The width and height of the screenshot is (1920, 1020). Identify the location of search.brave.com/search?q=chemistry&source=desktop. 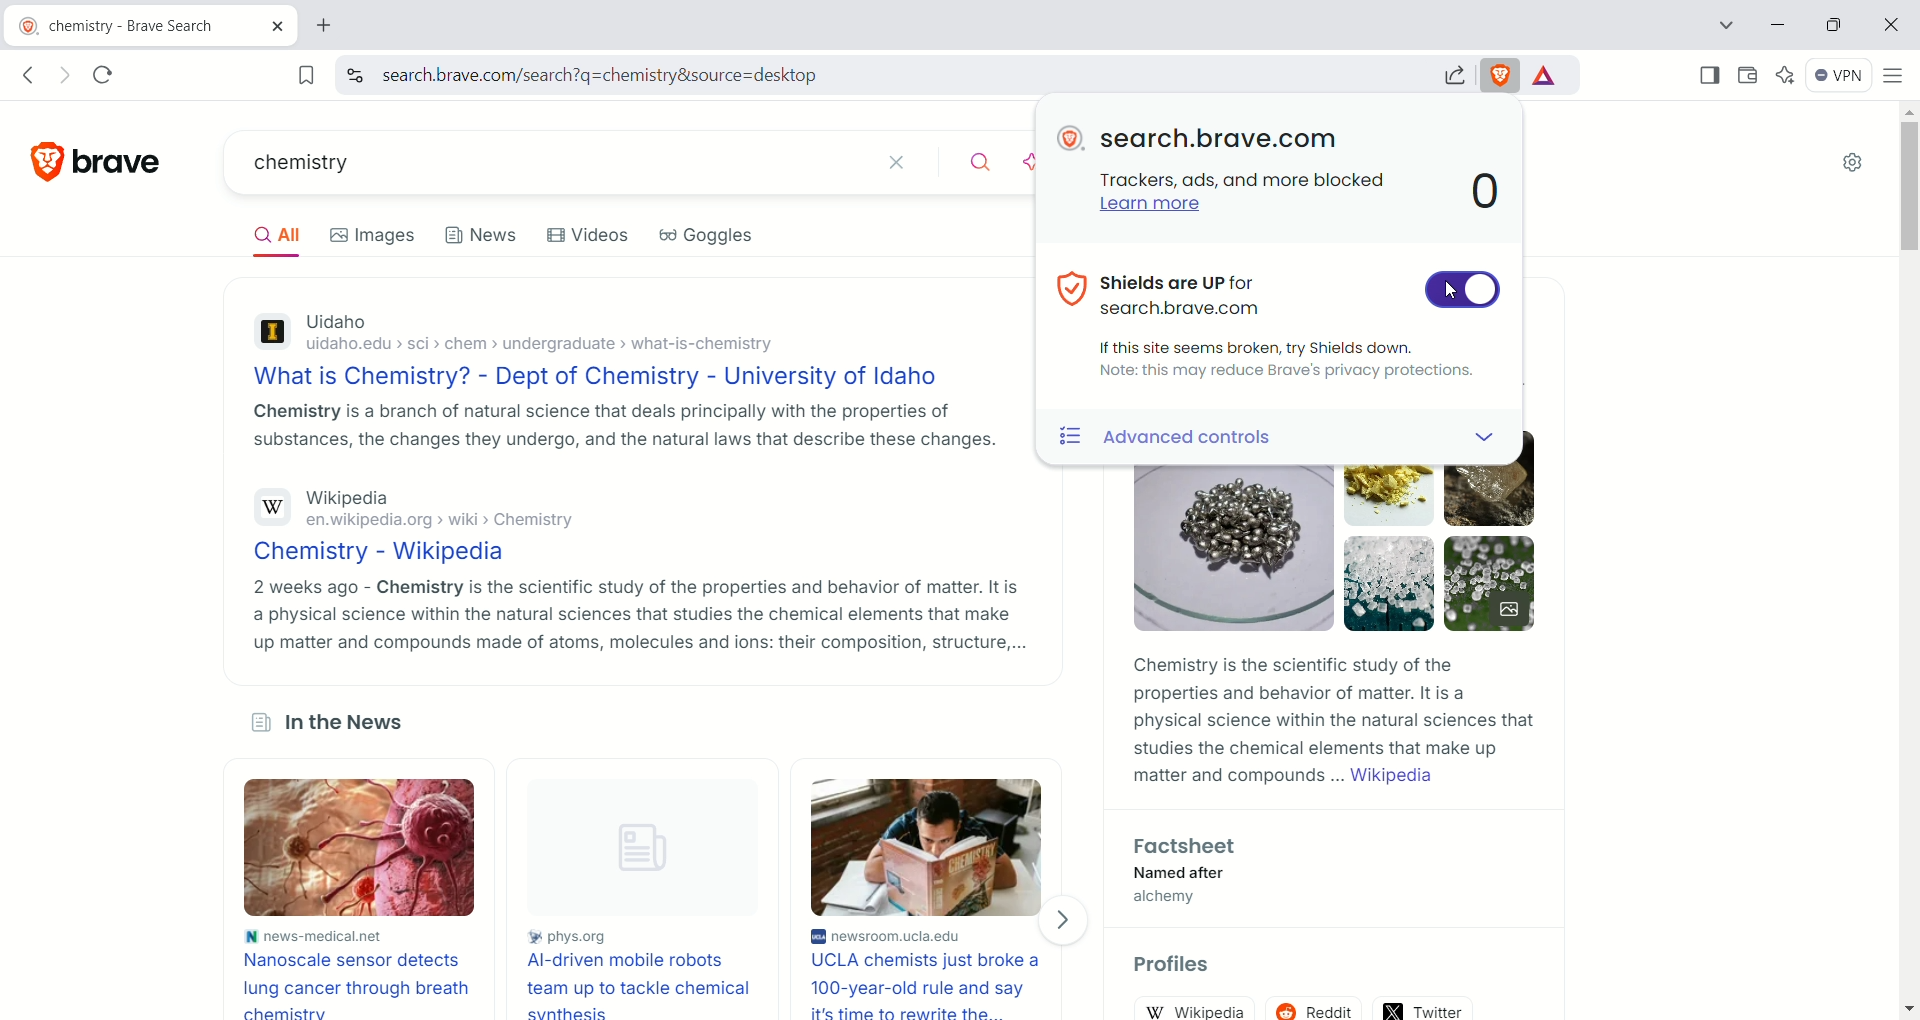
(890, 77).